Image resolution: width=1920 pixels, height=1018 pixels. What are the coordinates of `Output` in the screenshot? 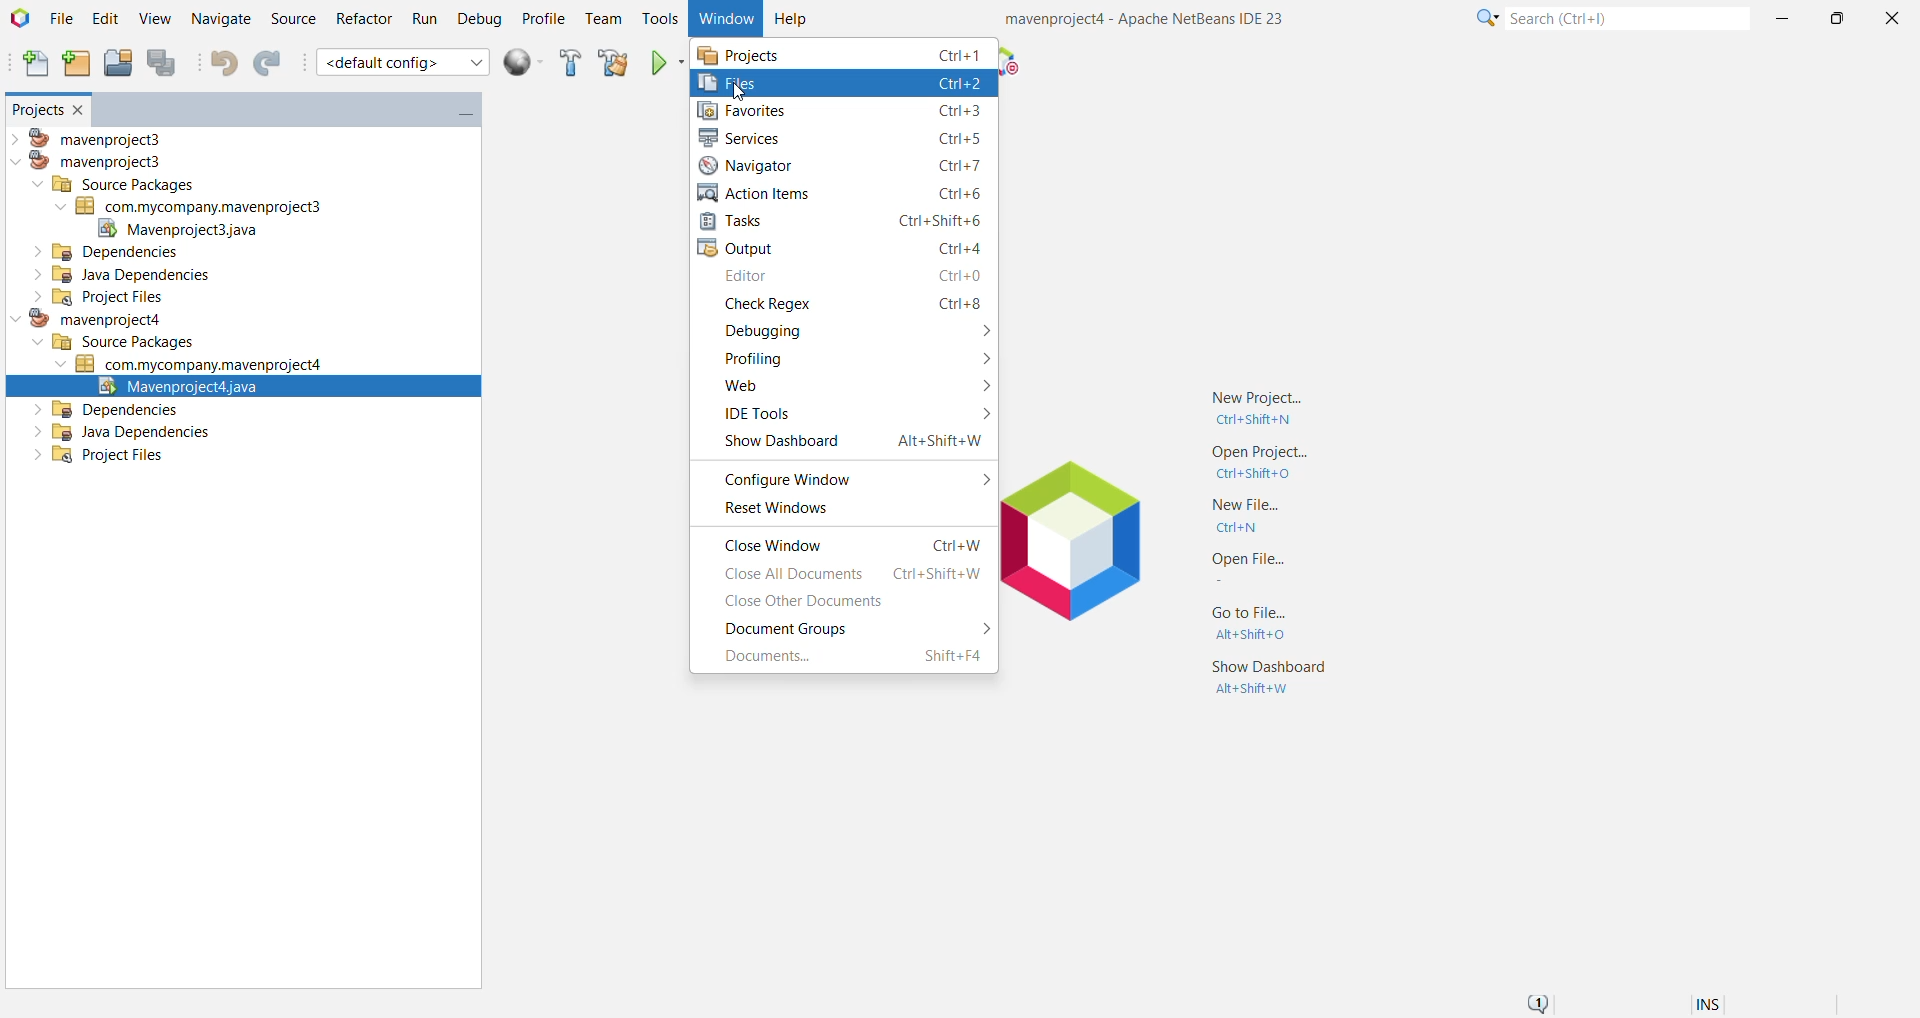 It's located at (846, 249).